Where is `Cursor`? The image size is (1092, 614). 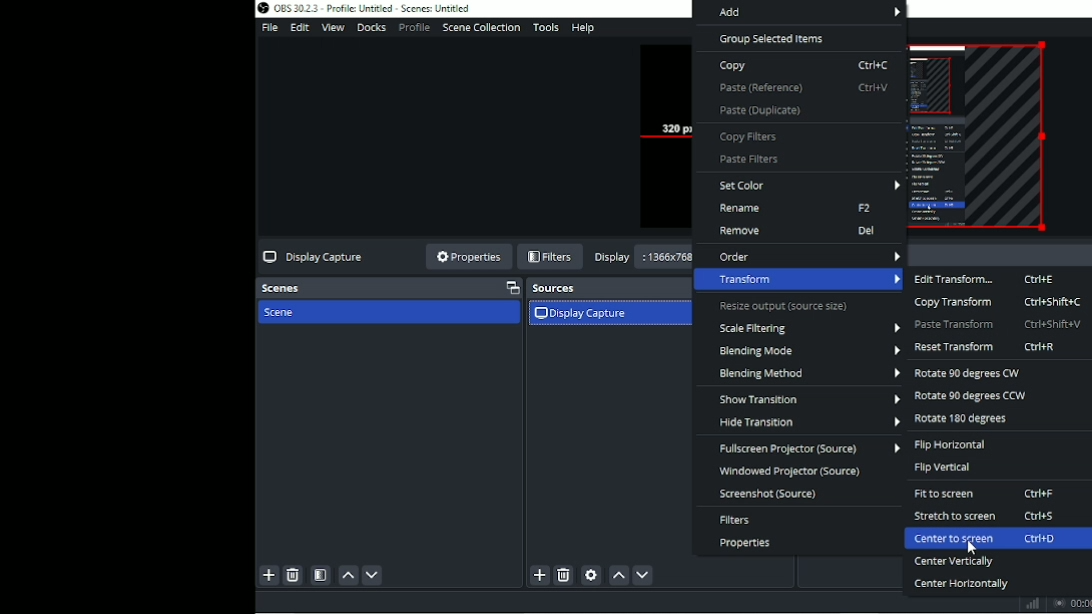
Cursor is located at coordinates (975, 547).